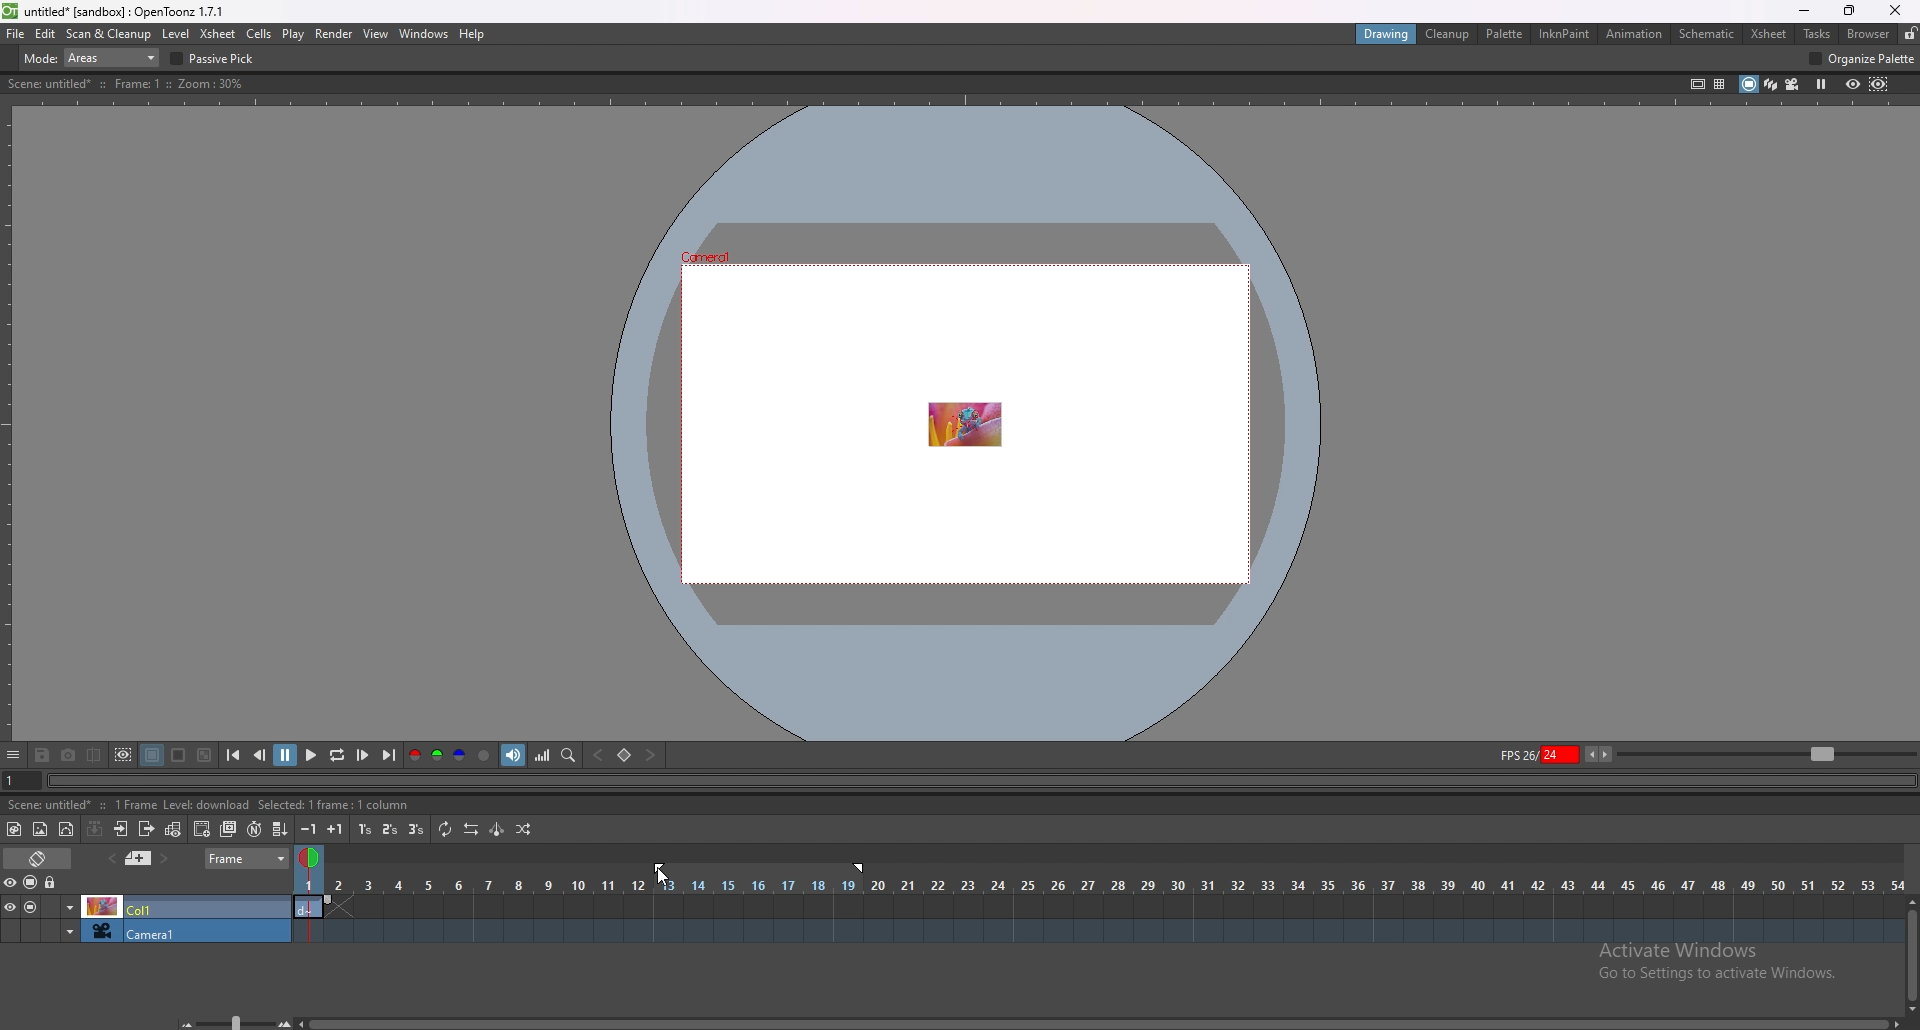 Image resolution: width=1920 pixels, height=1030 pixels. Describe the element at coordinates (312, 753) in the screenshot. I see `play` at that location.